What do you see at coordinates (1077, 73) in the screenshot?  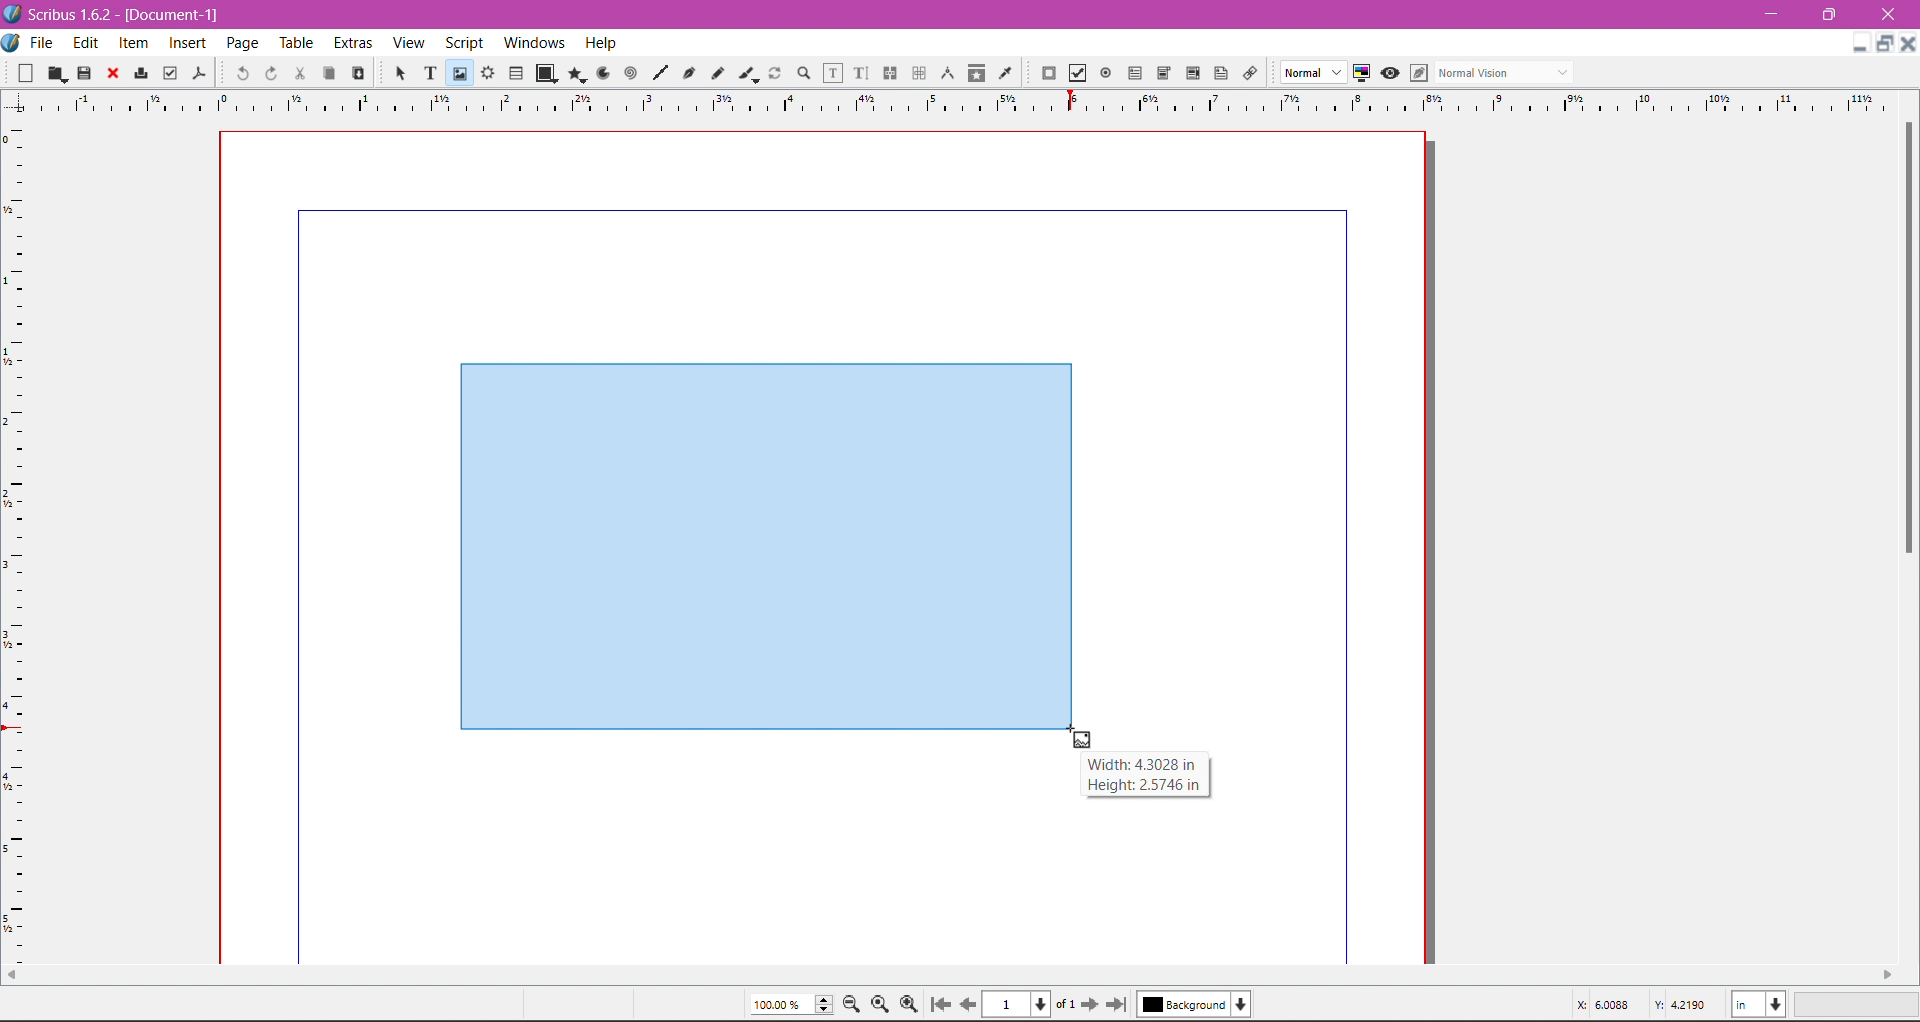 I see `PDF Check Box` at bounding box center [1077, 73].